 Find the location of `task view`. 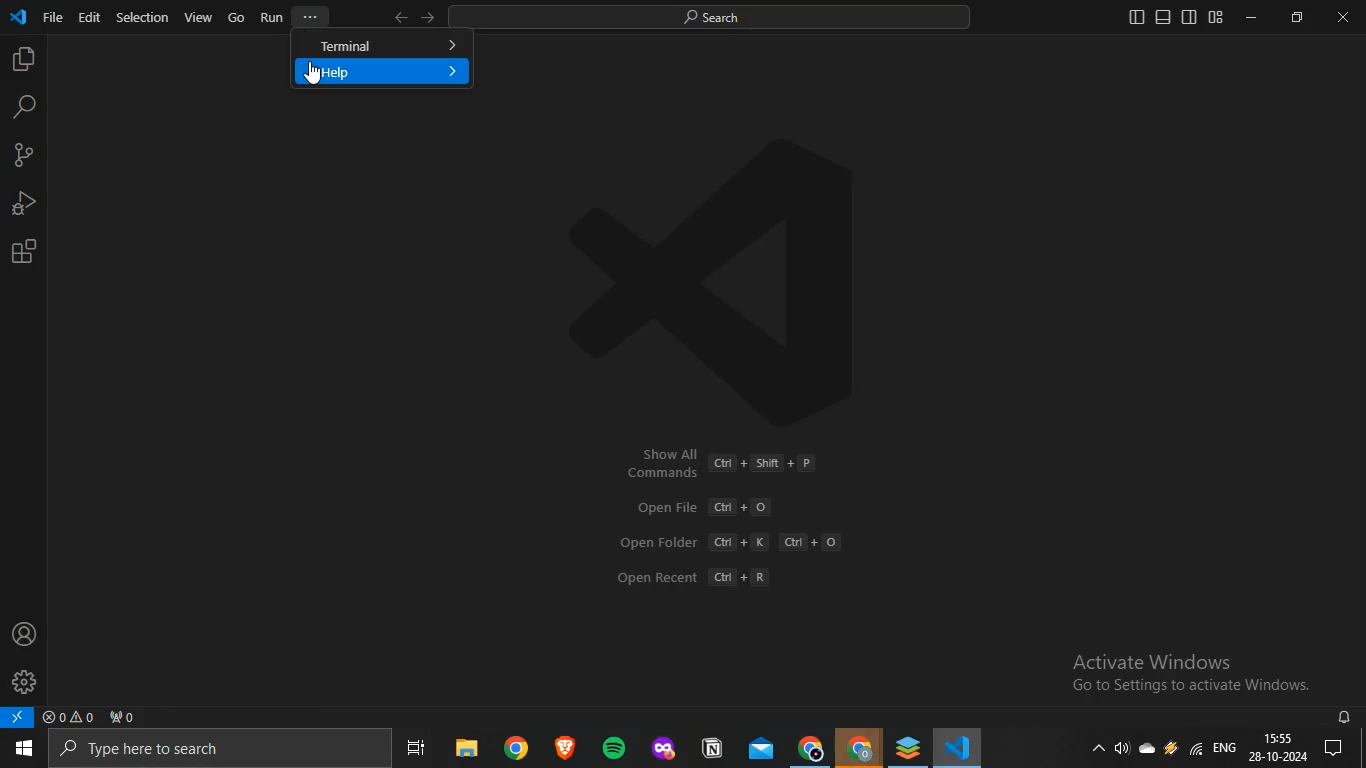

task view is located at coordinates (421, 750).